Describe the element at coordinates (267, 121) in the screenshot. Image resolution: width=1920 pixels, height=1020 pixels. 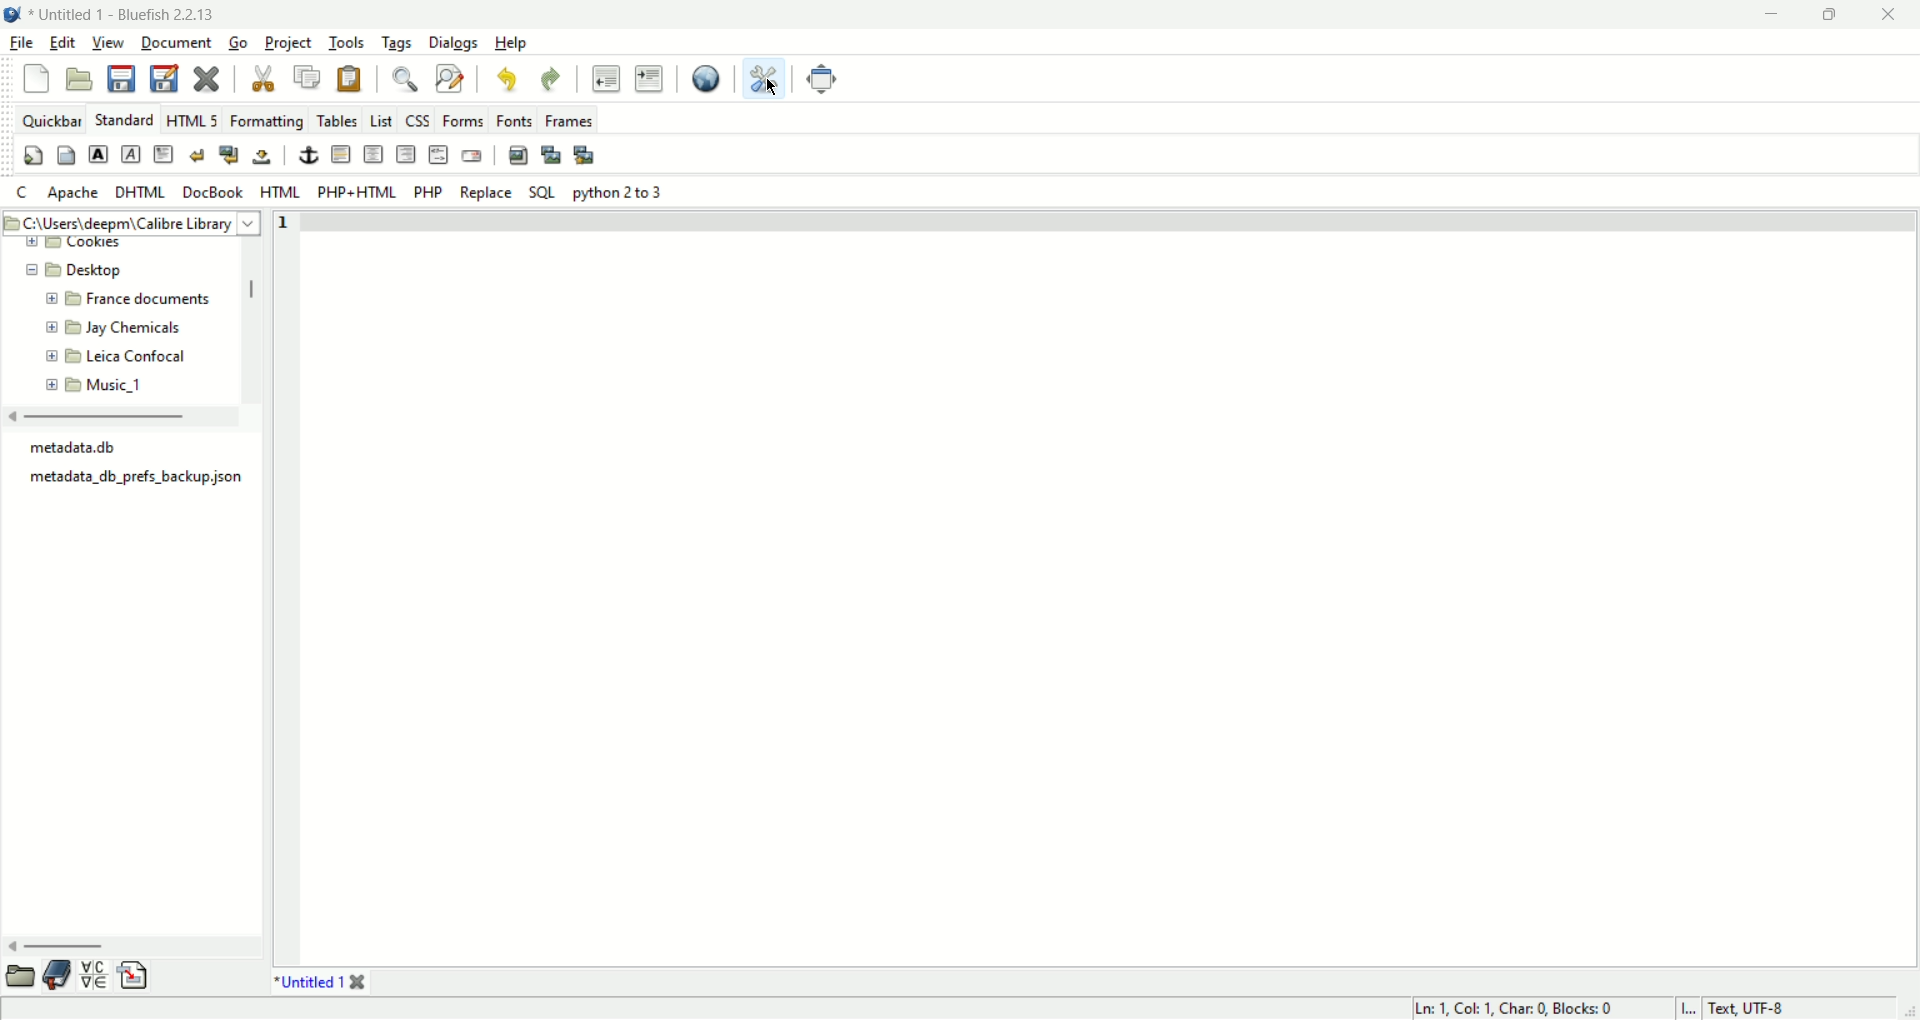
I see `Formatting` at that location.